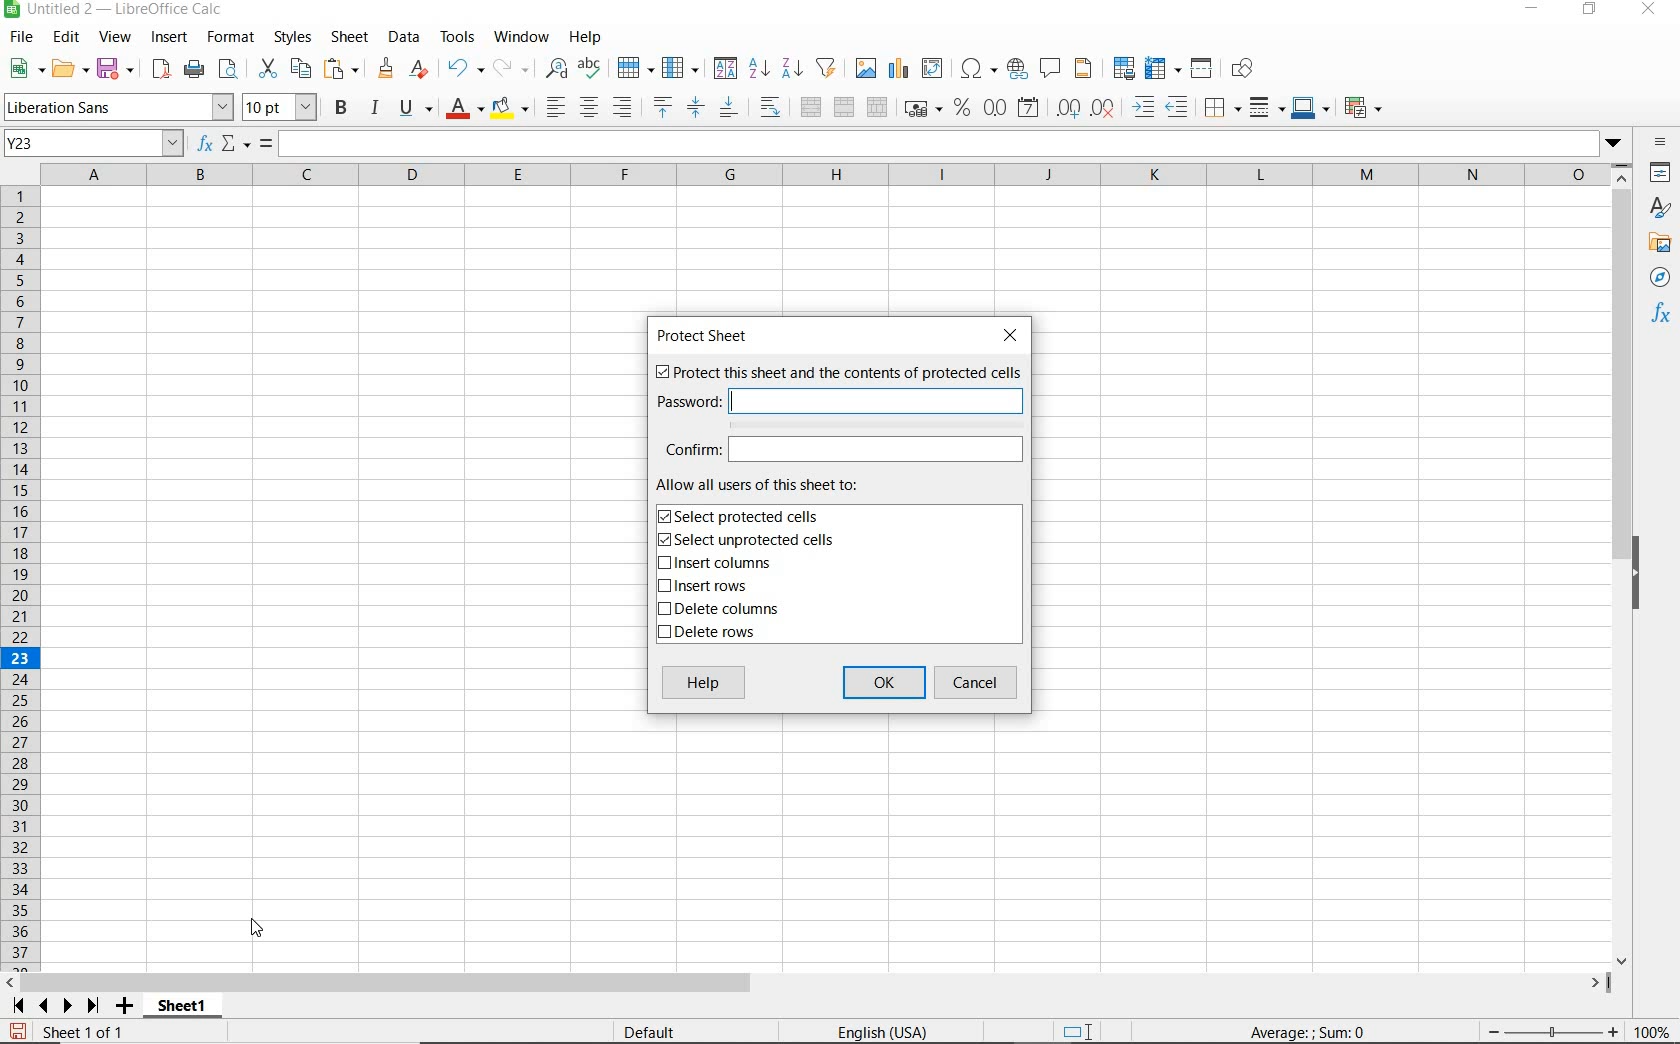 This screenshot has width=1680, height=1044. I want to click on SAVE, so click(115, 68).